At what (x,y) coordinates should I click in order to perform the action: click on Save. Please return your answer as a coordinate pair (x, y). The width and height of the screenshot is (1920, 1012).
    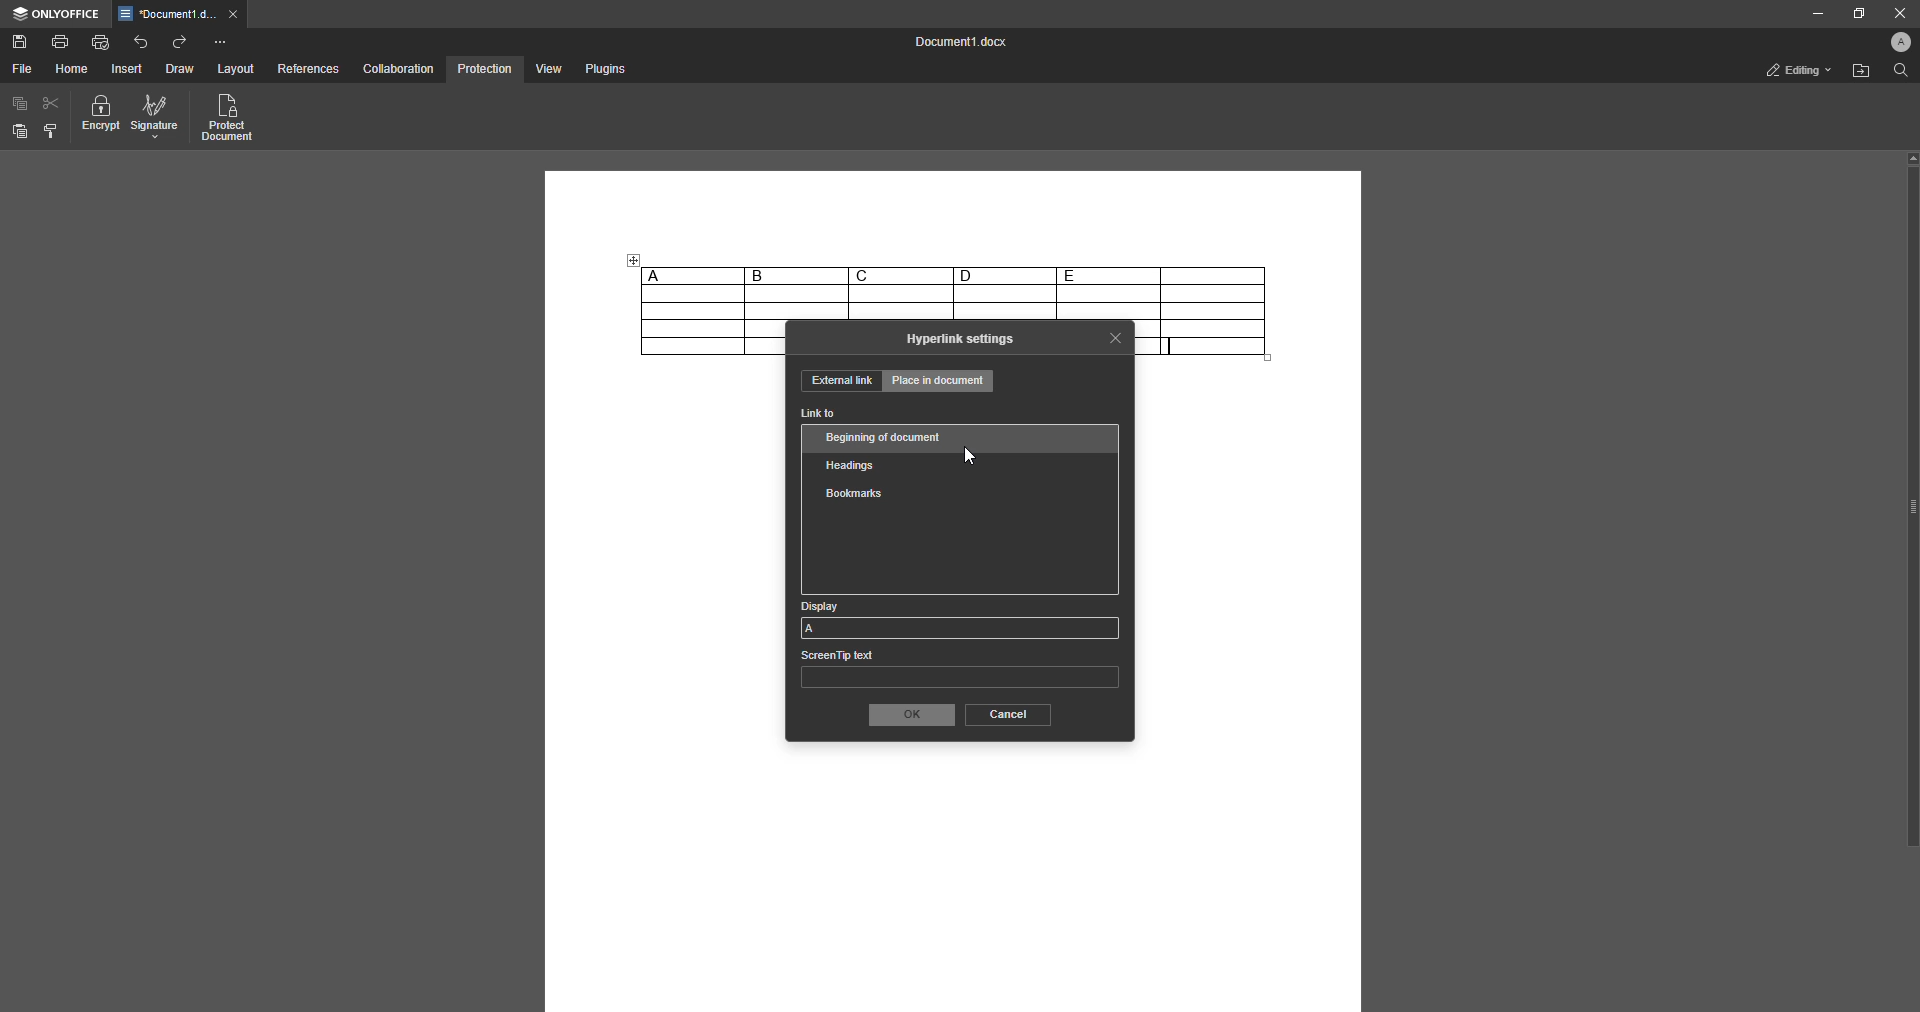
    Looking at the image, I should click on (20, 43).